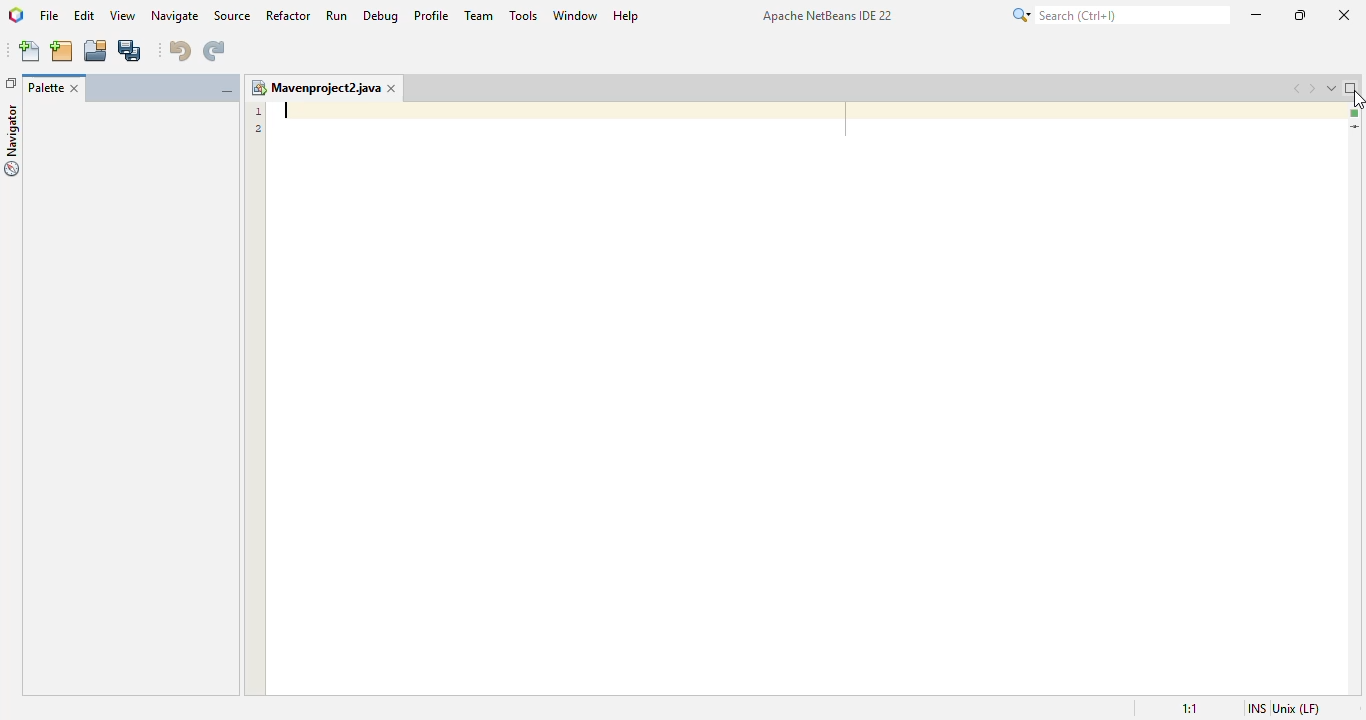 This screenshot has width=1366, height=720. What do you see at coordinates (433, 16) in the screenshot?
I see `profile` at bounding box center [433, 16].